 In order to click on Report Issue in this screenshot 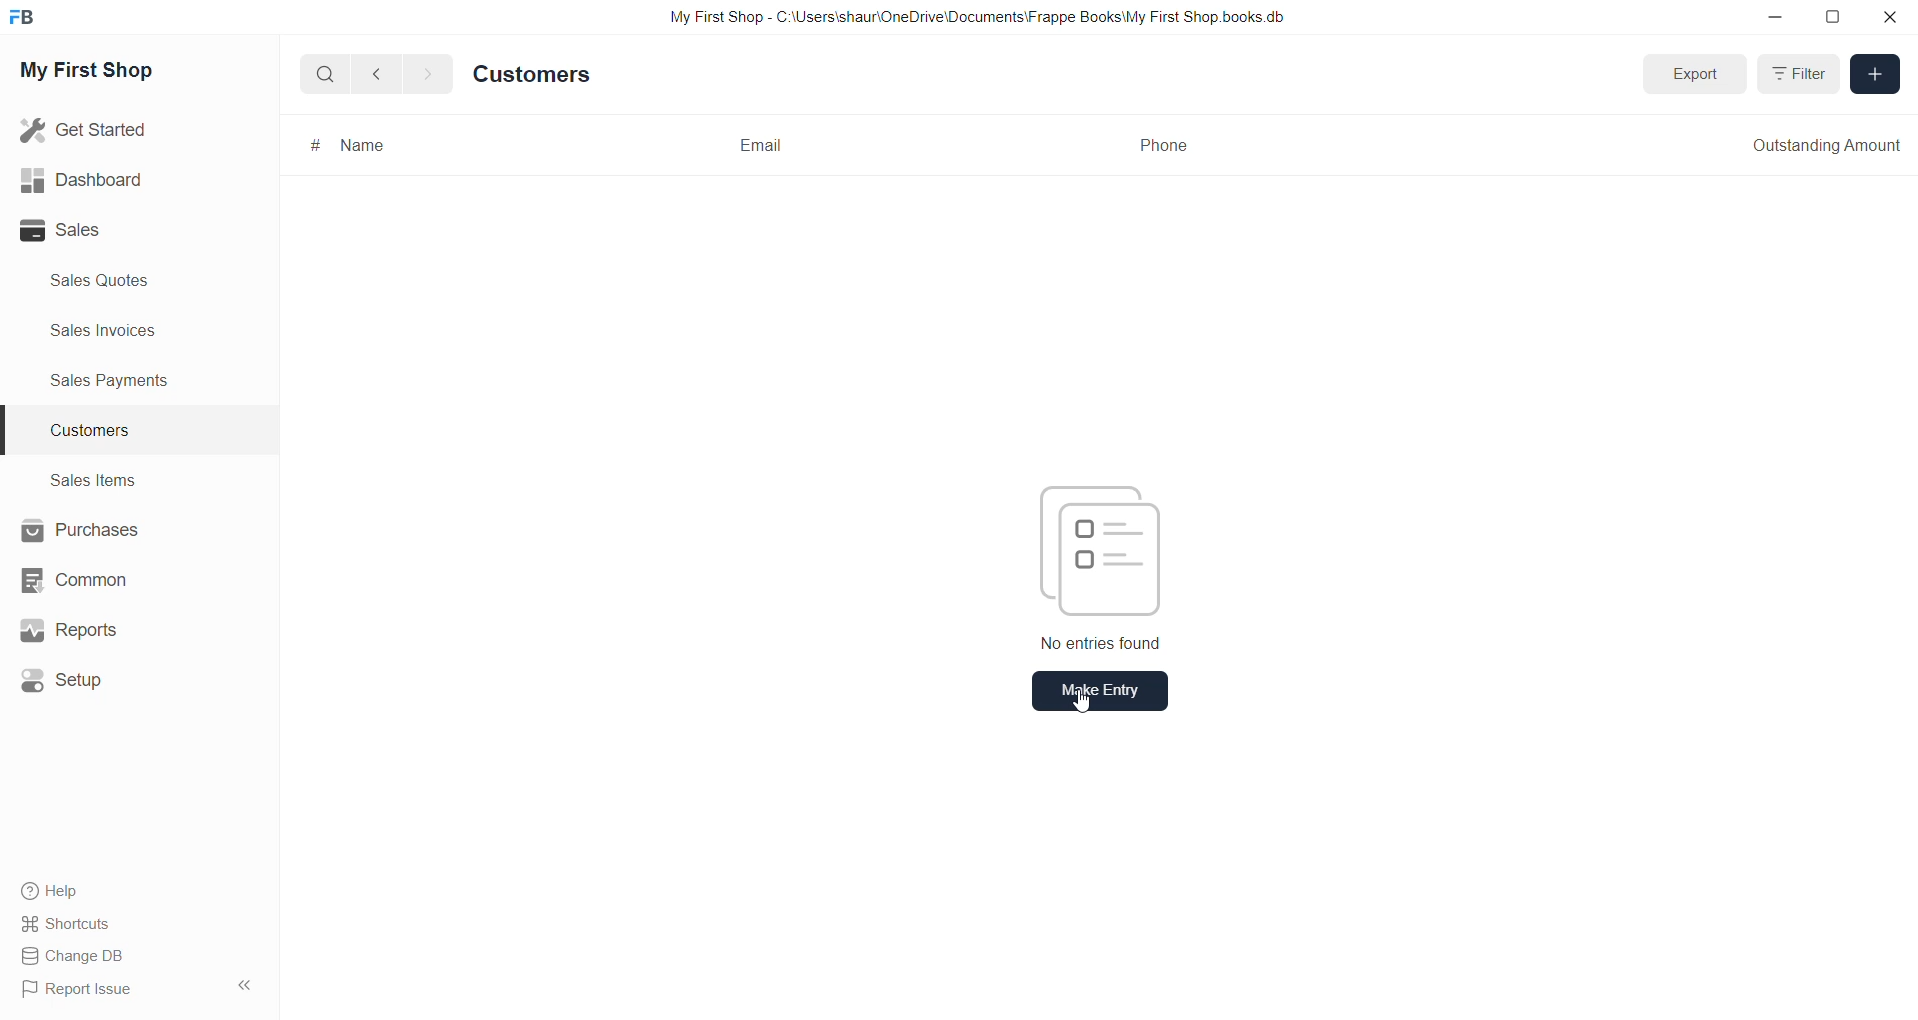, I will do `click(78, 988)`.